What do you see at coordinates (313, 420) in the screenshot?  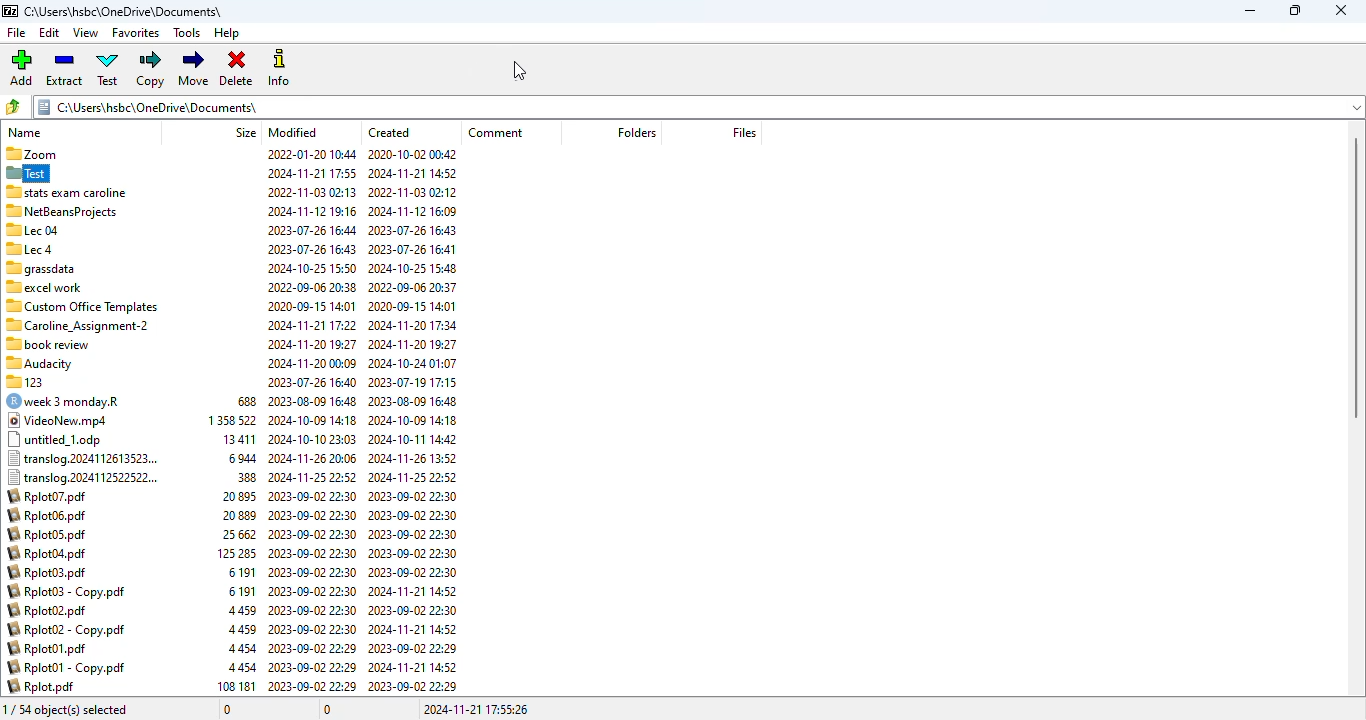 I see `2024-10-09 14:18` at bounding box center [313, 420].